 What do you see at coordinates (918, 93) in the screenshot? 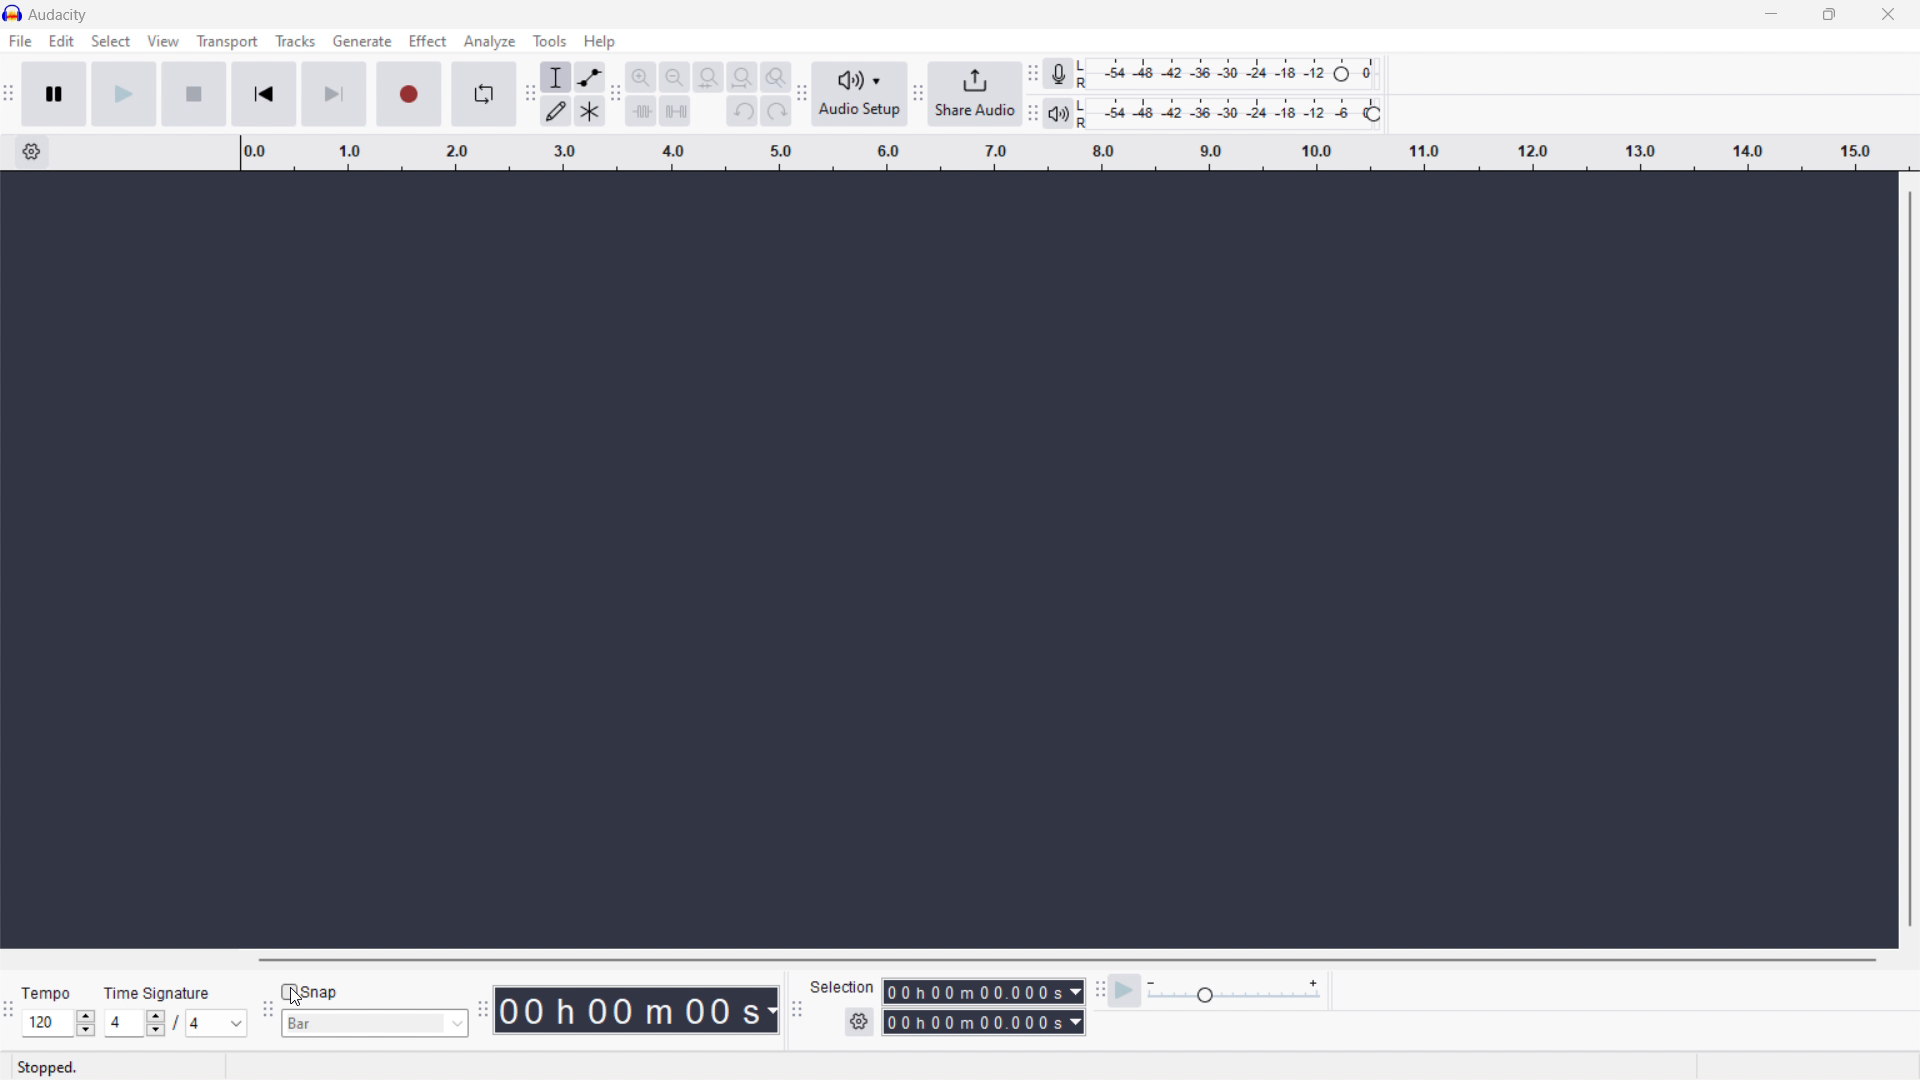
I see `share audio toolbar` at bounding box center [918, 93].